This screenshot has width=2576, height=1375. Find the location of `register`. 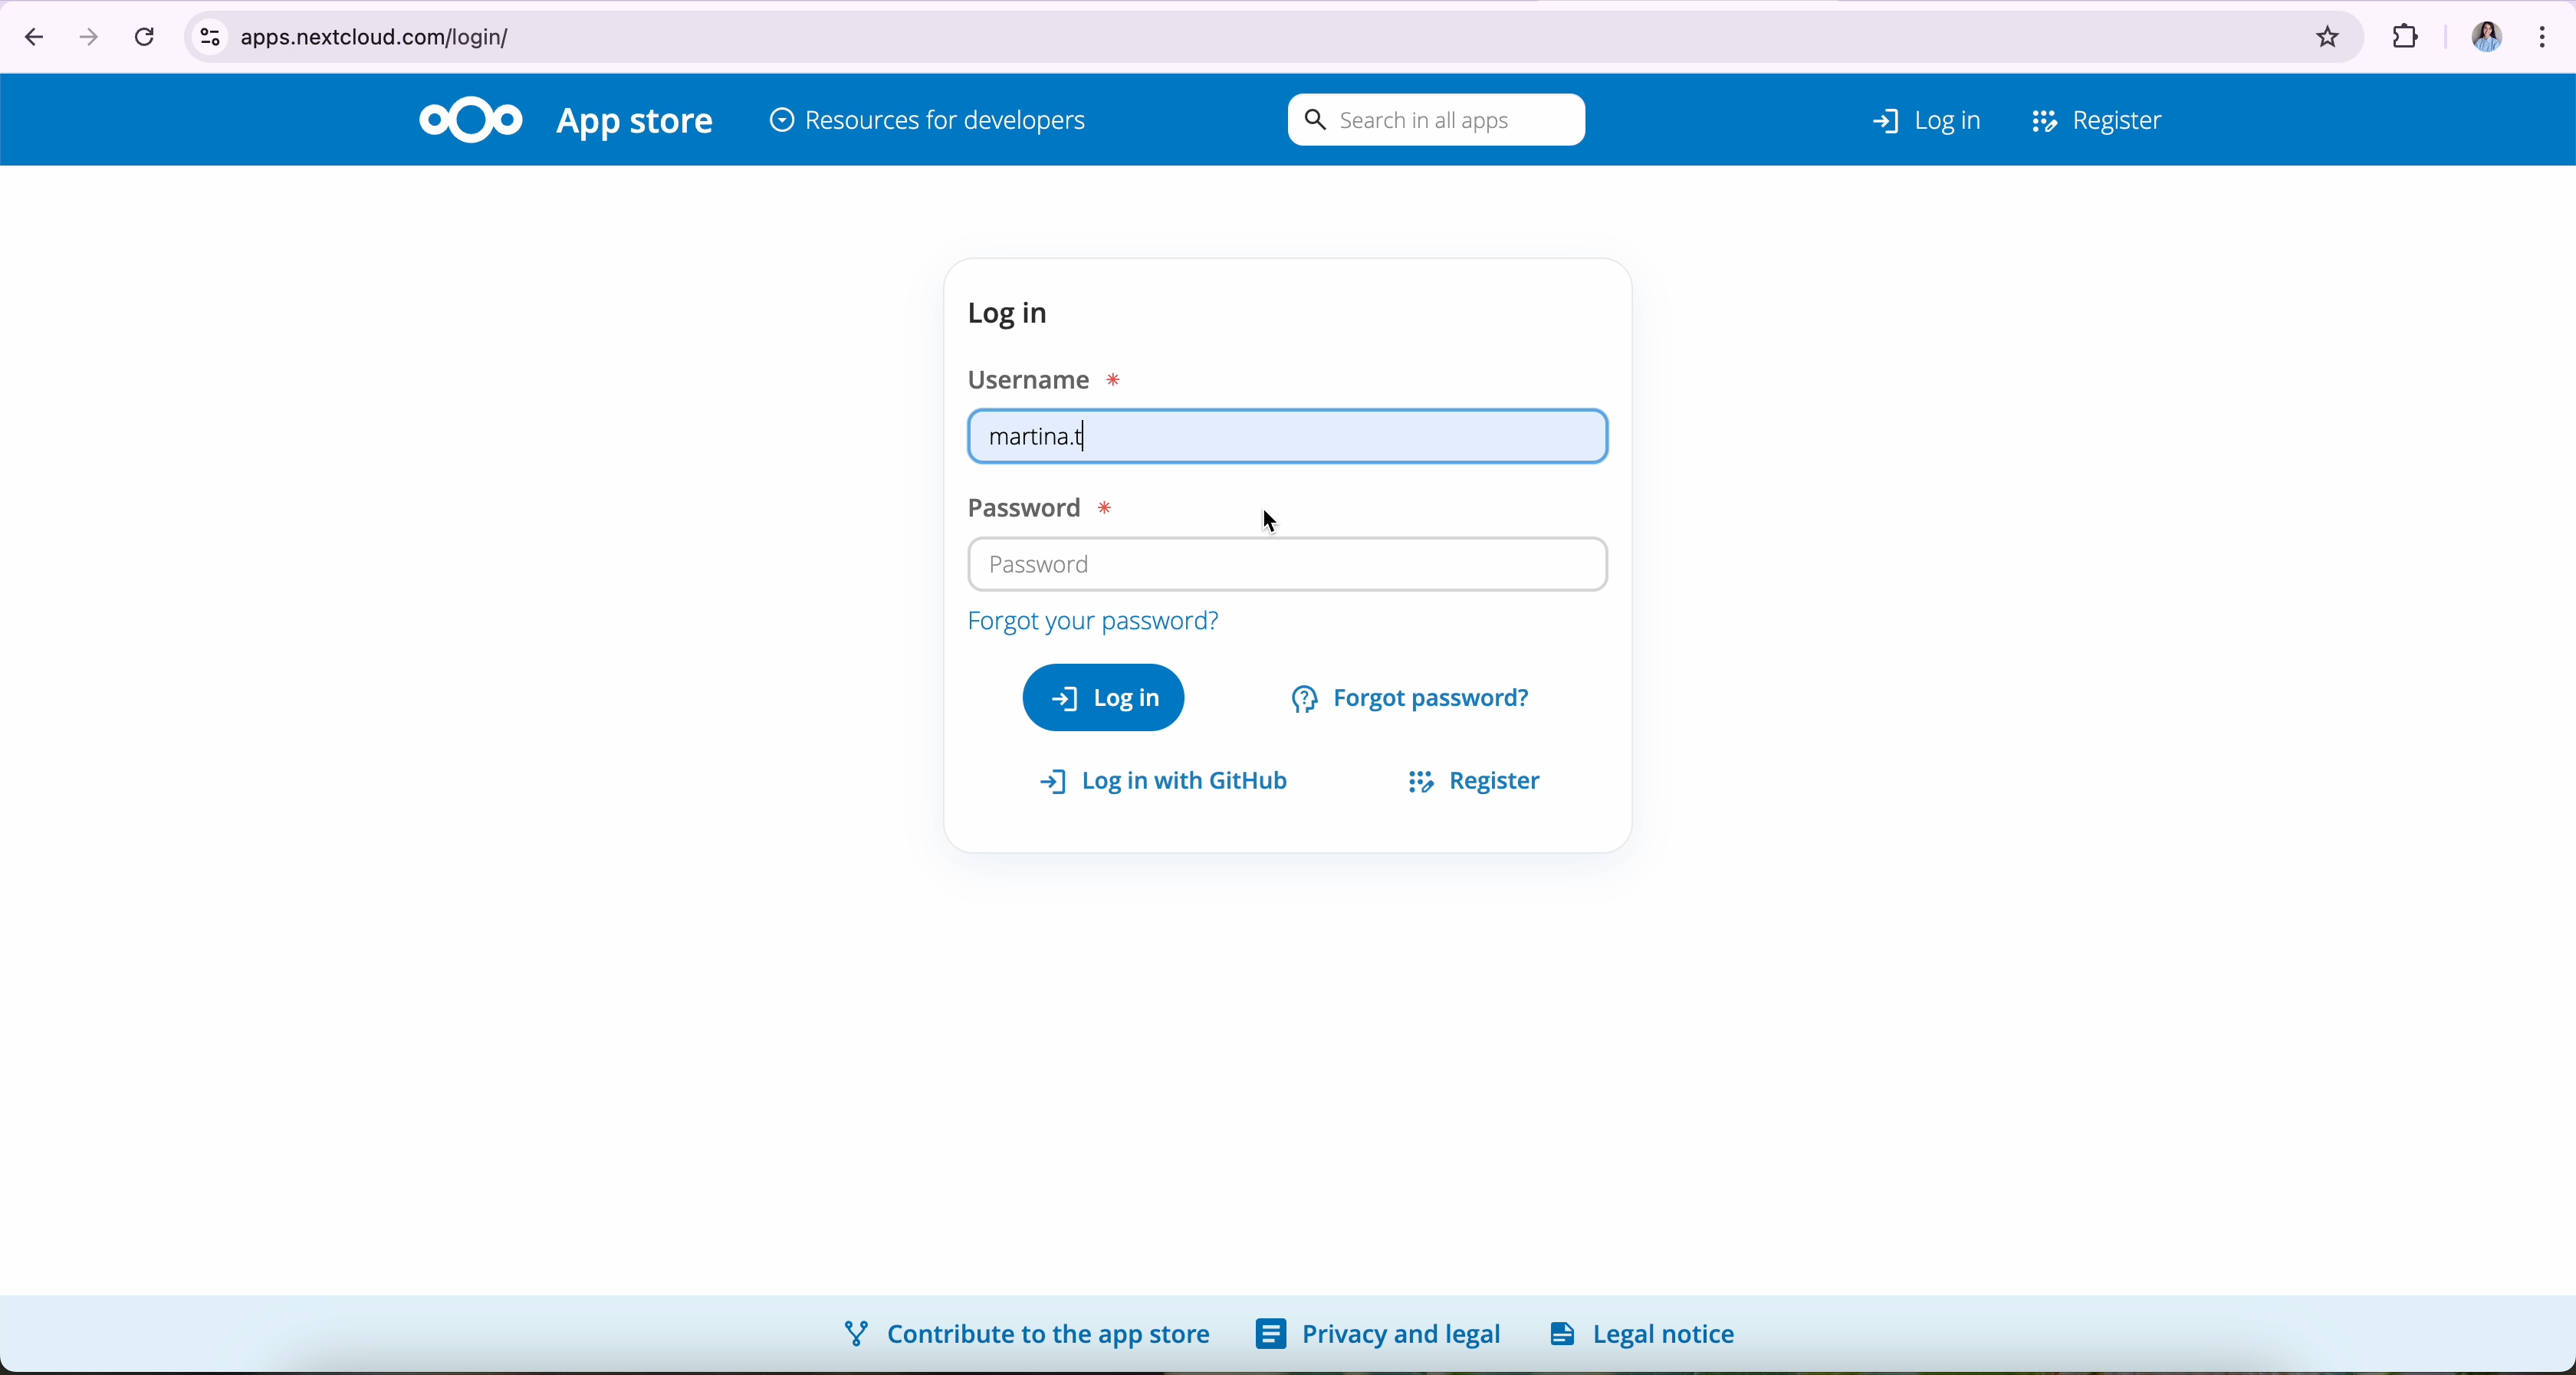

register is located at coordinates (2099, 116).